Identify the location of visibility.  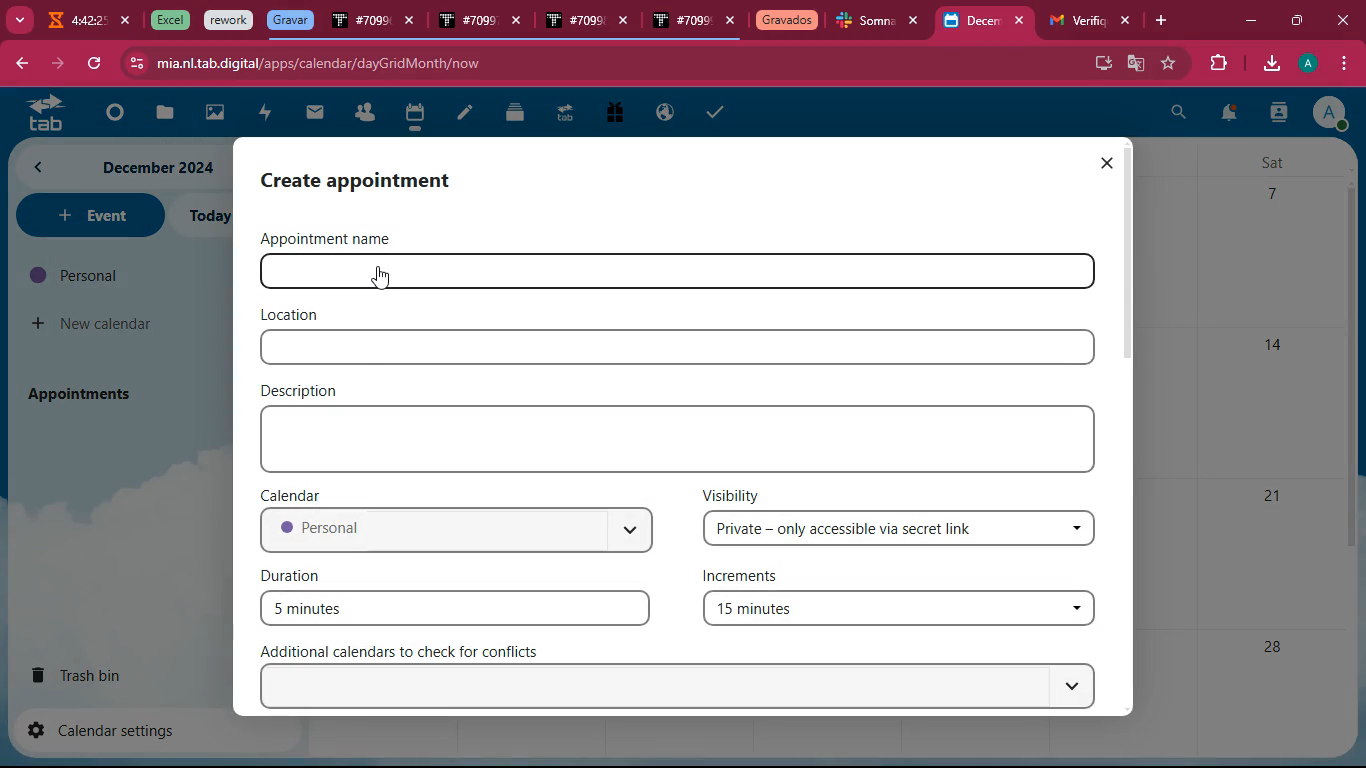
(732, 494).